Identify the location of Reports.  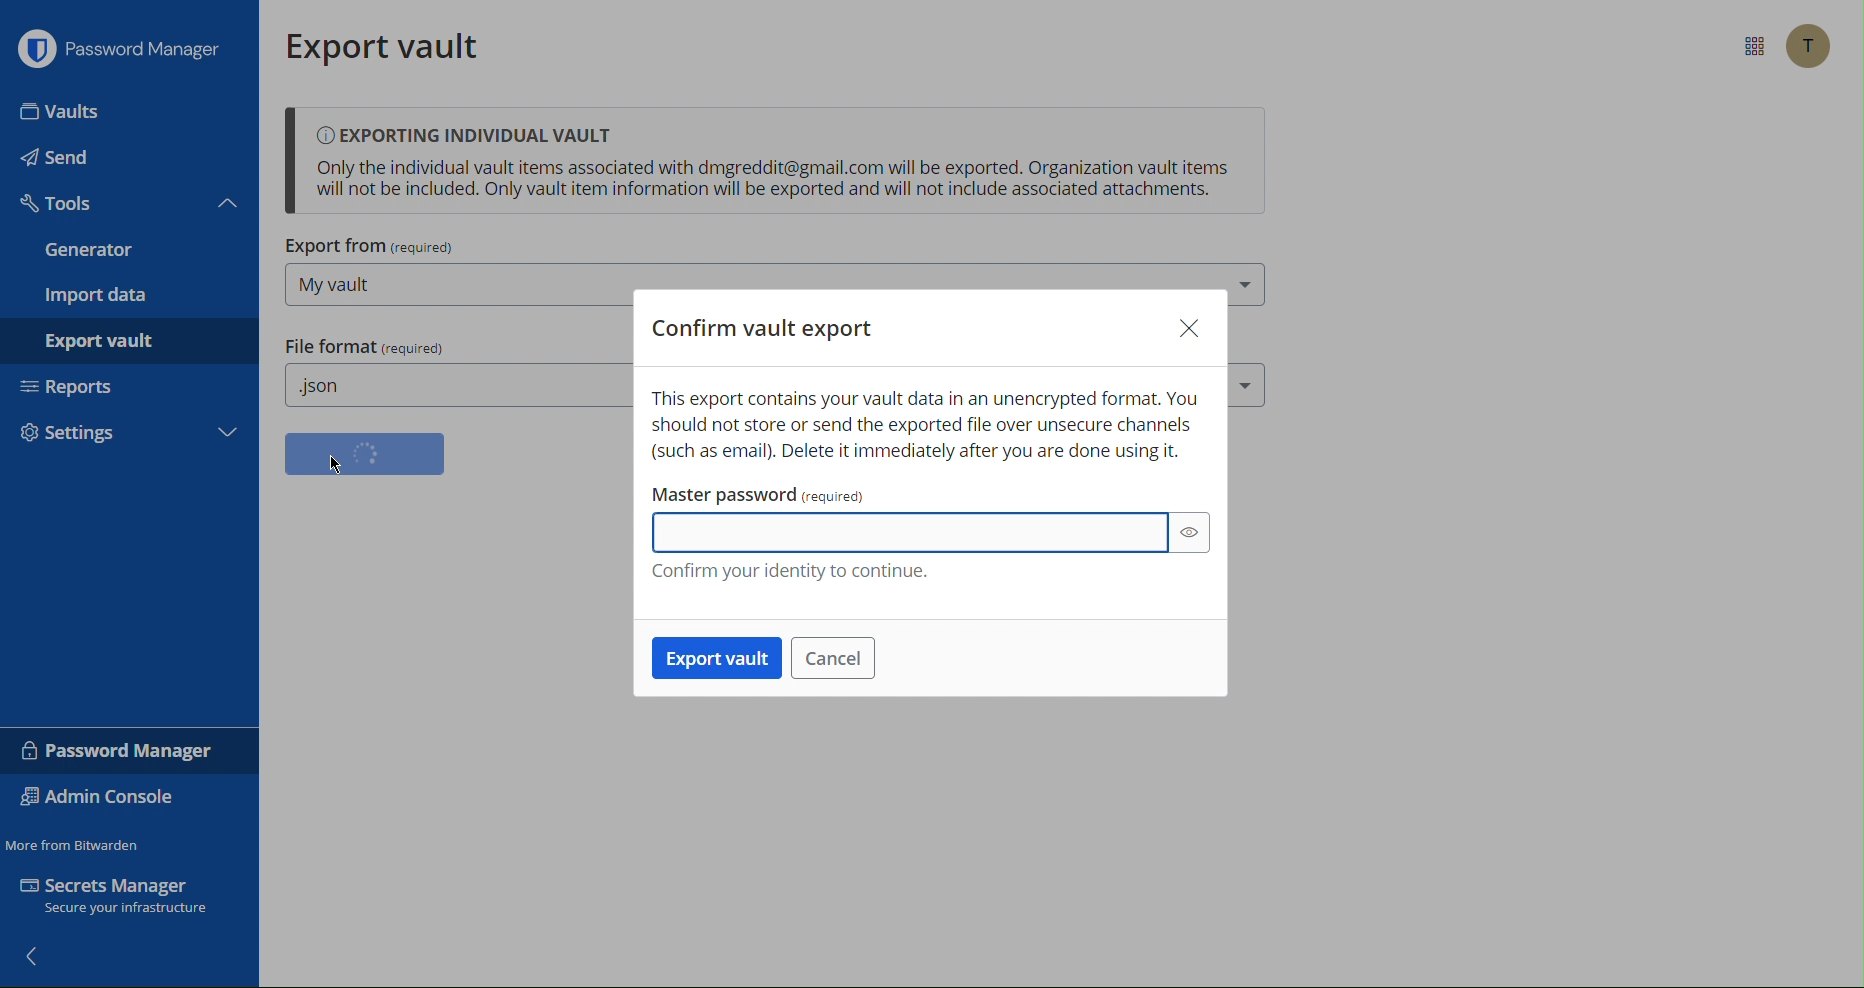
(69, 392).